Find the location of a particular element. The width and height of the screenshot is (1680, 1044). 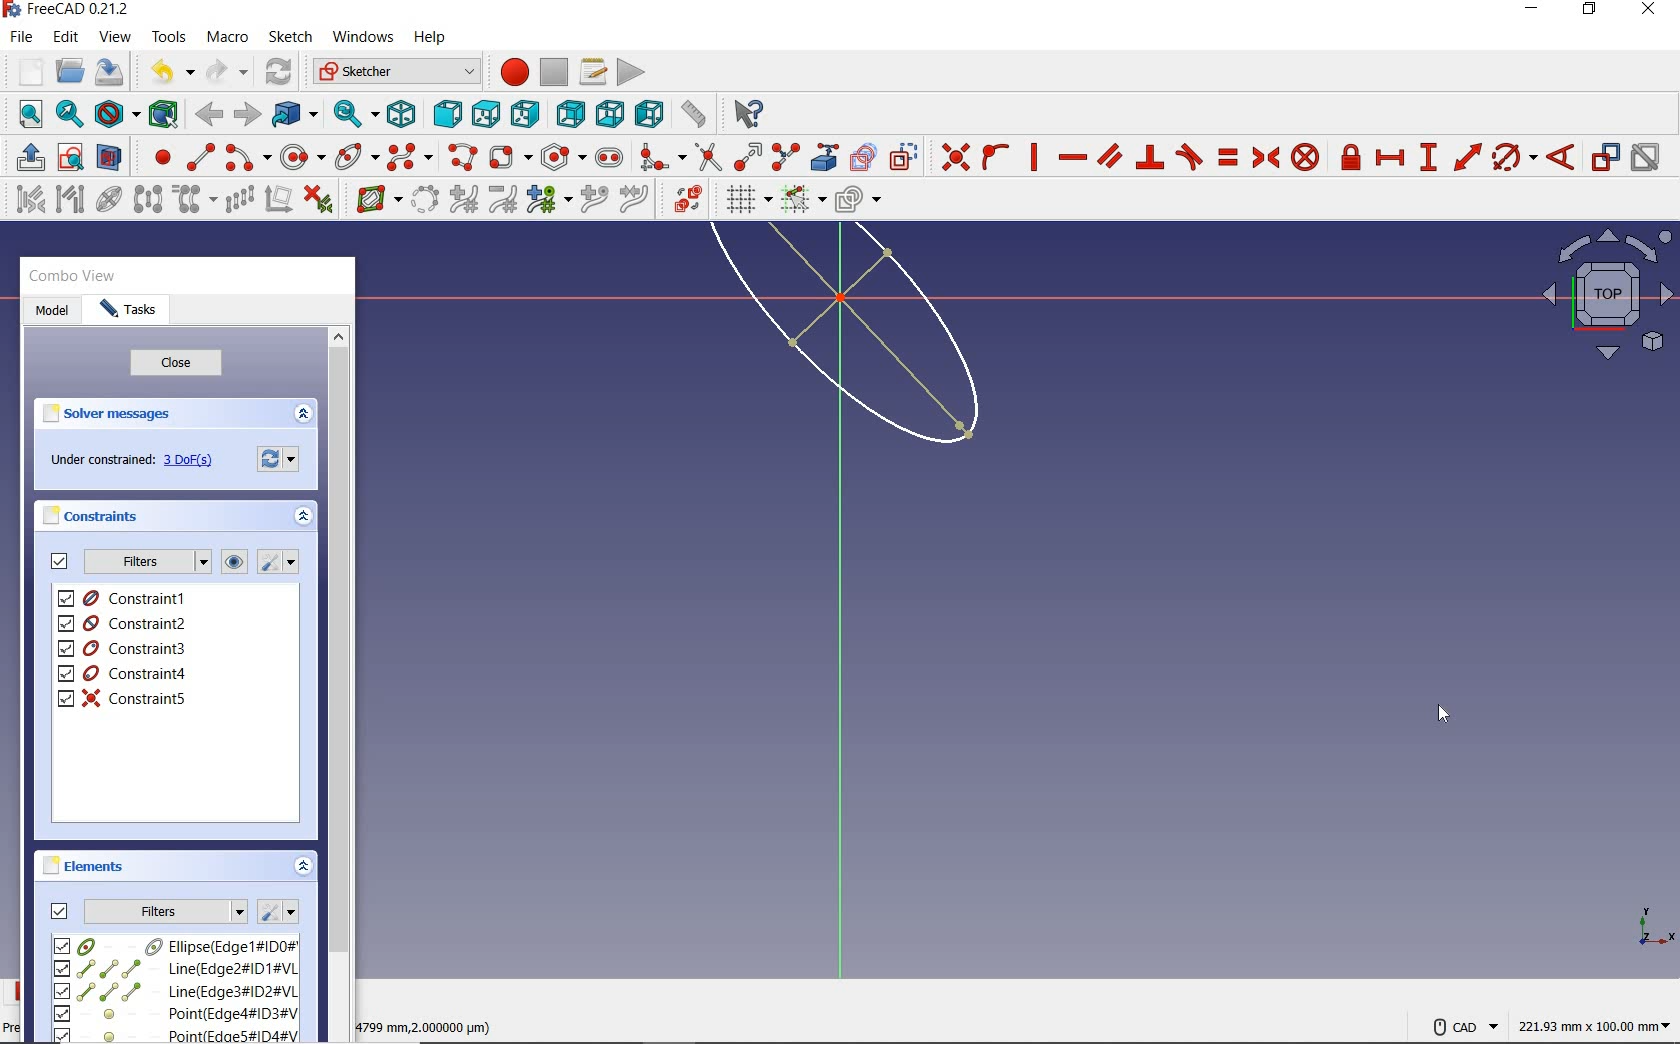

save is located at coordinates (108, 72).